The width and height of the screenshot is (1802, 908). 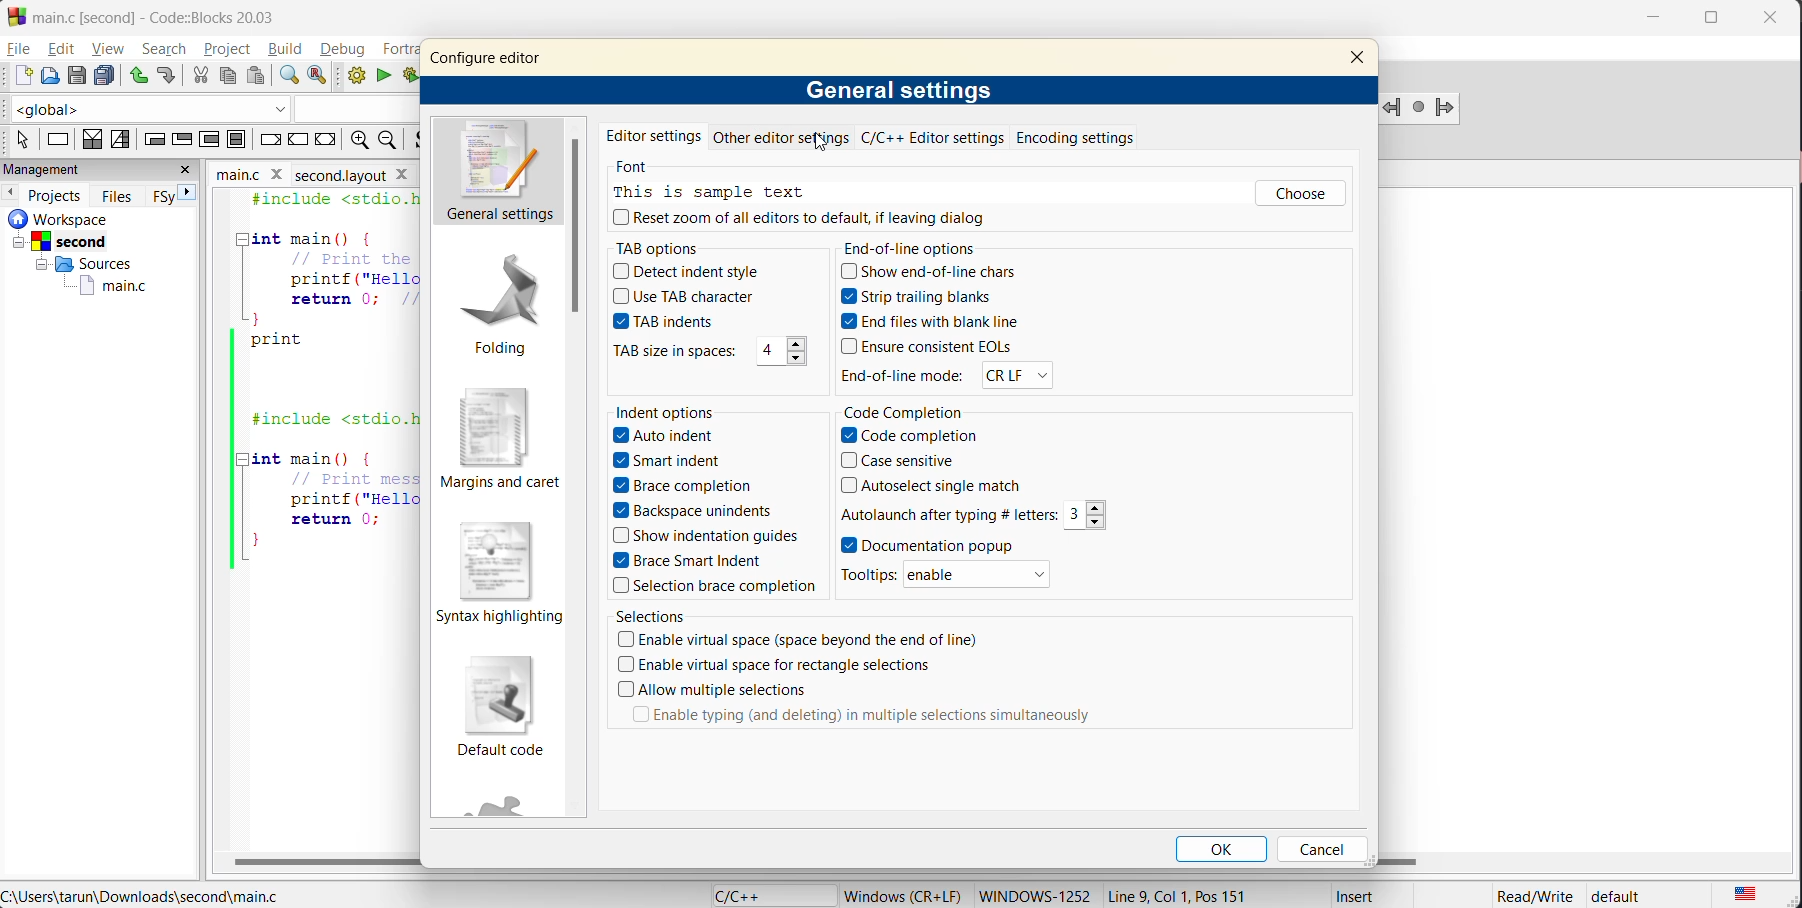 What do you see at coordinates (78, 239) in the screenshot?
I see `Second` at bounding box center [78, 239].